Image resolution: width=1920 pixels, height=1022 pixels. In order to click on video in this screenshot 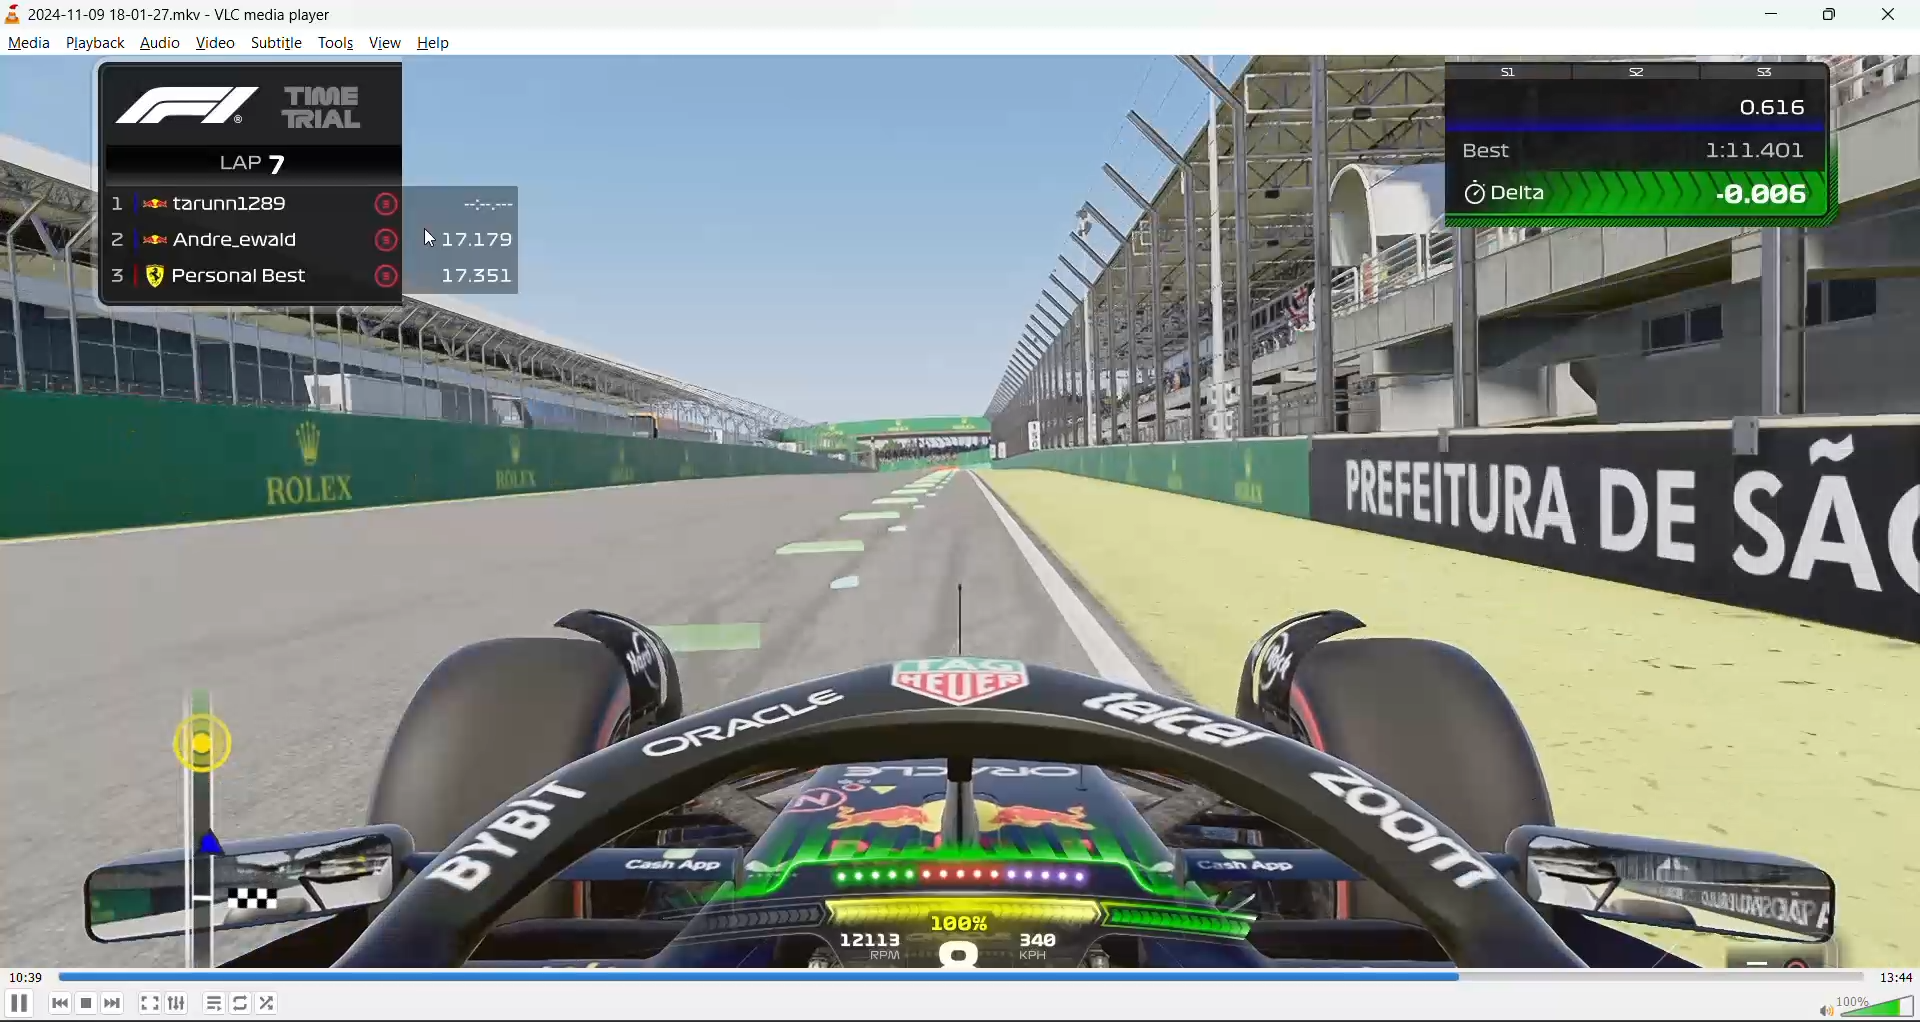, I will do `click(960, 514)`.